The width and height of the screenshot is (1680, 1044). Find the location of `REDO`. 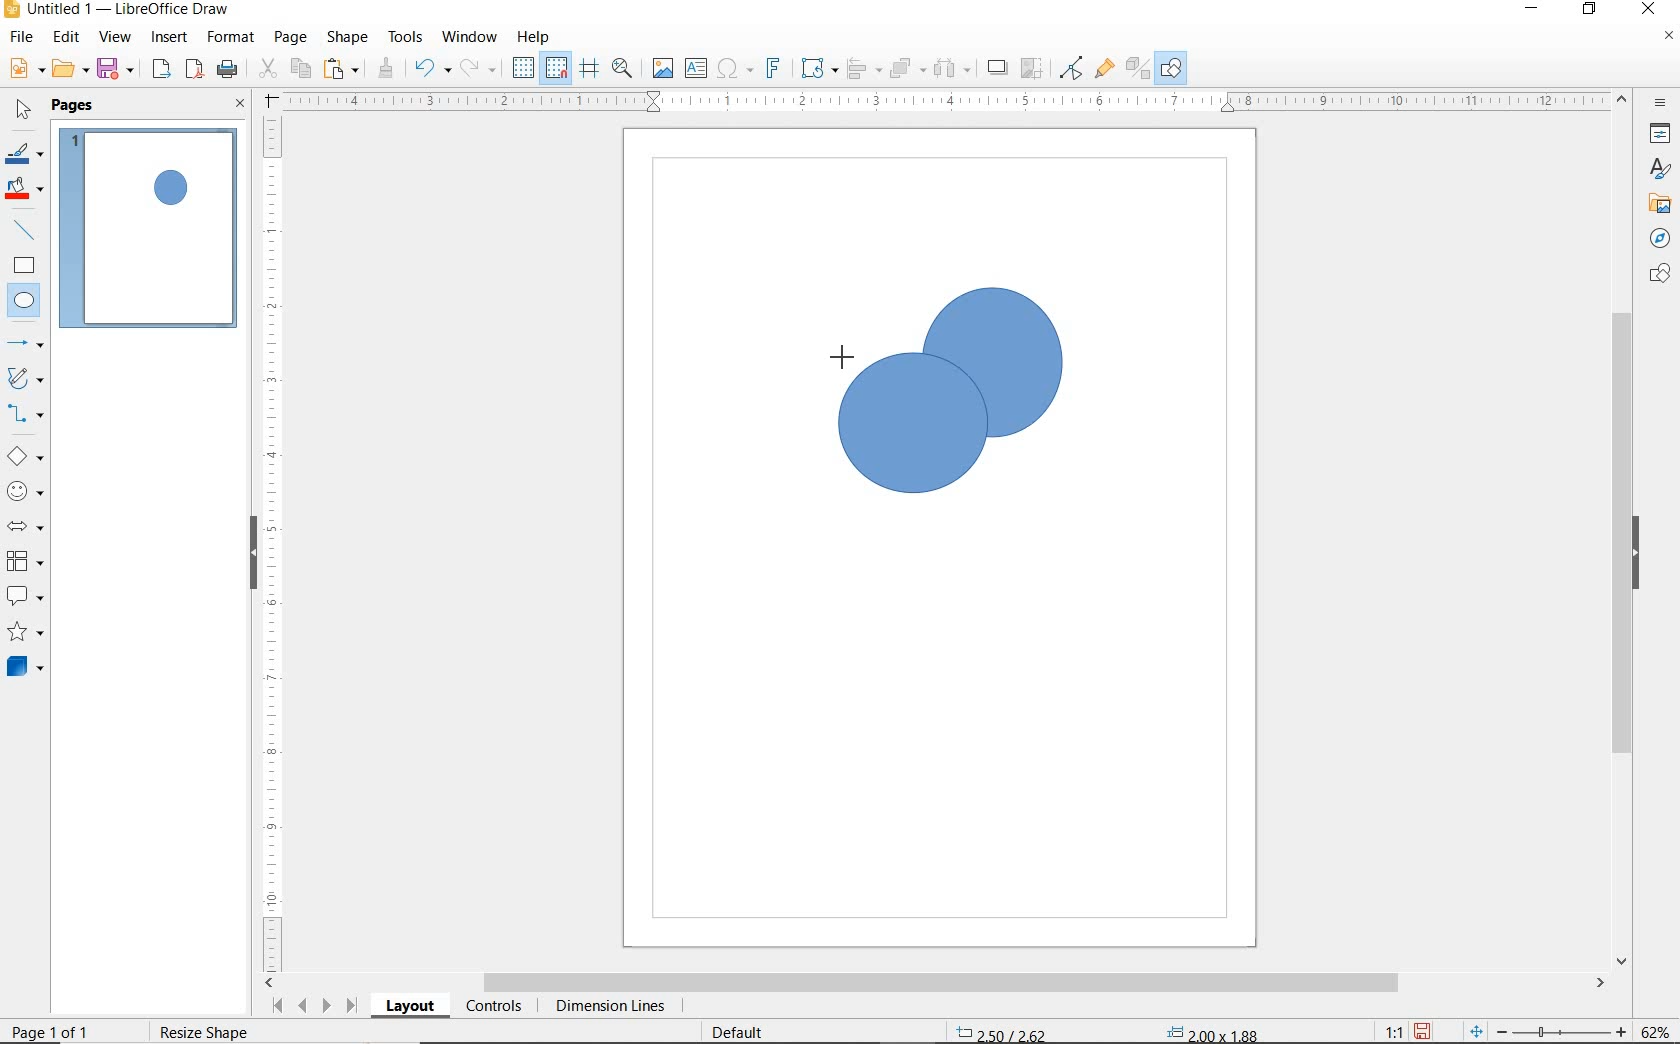

REDO is located at coordinates (479, 69).